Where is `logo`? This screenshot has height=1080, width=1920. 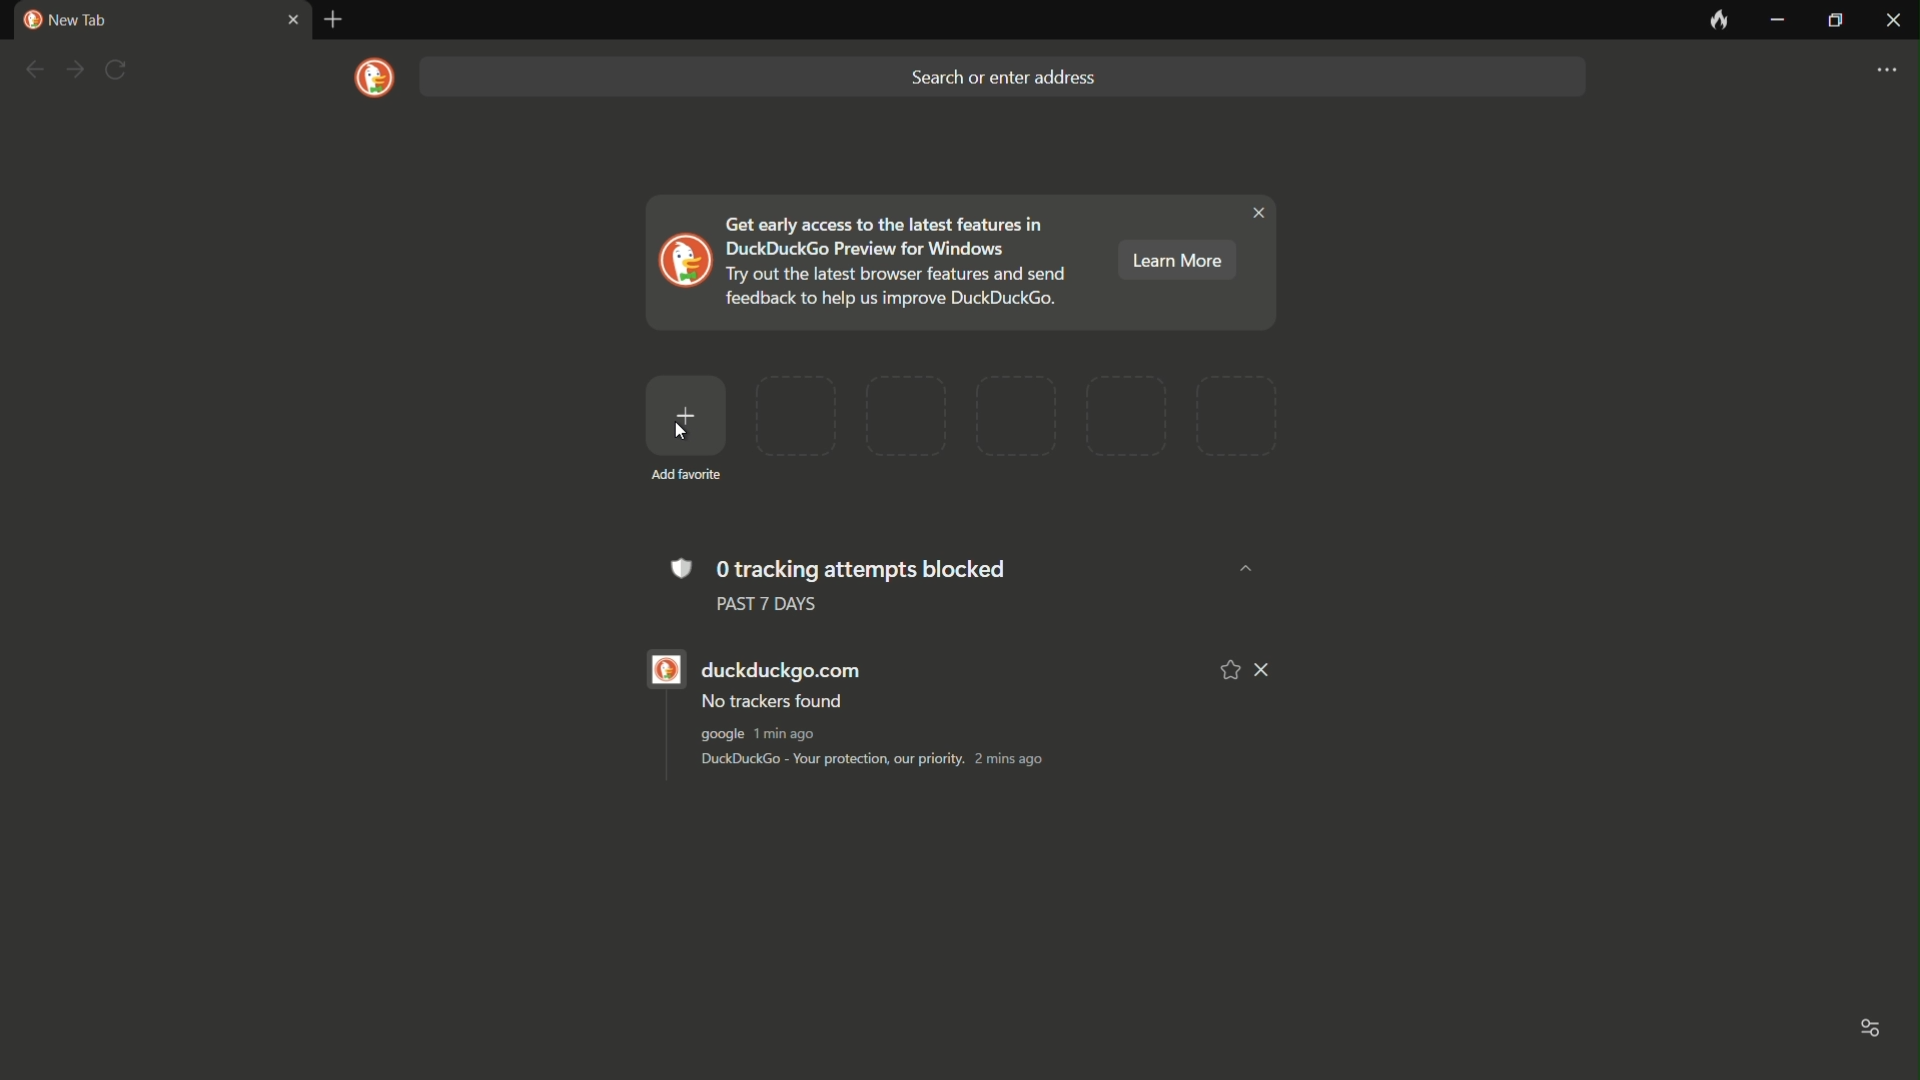 logo is located at coordinates (376, 78).